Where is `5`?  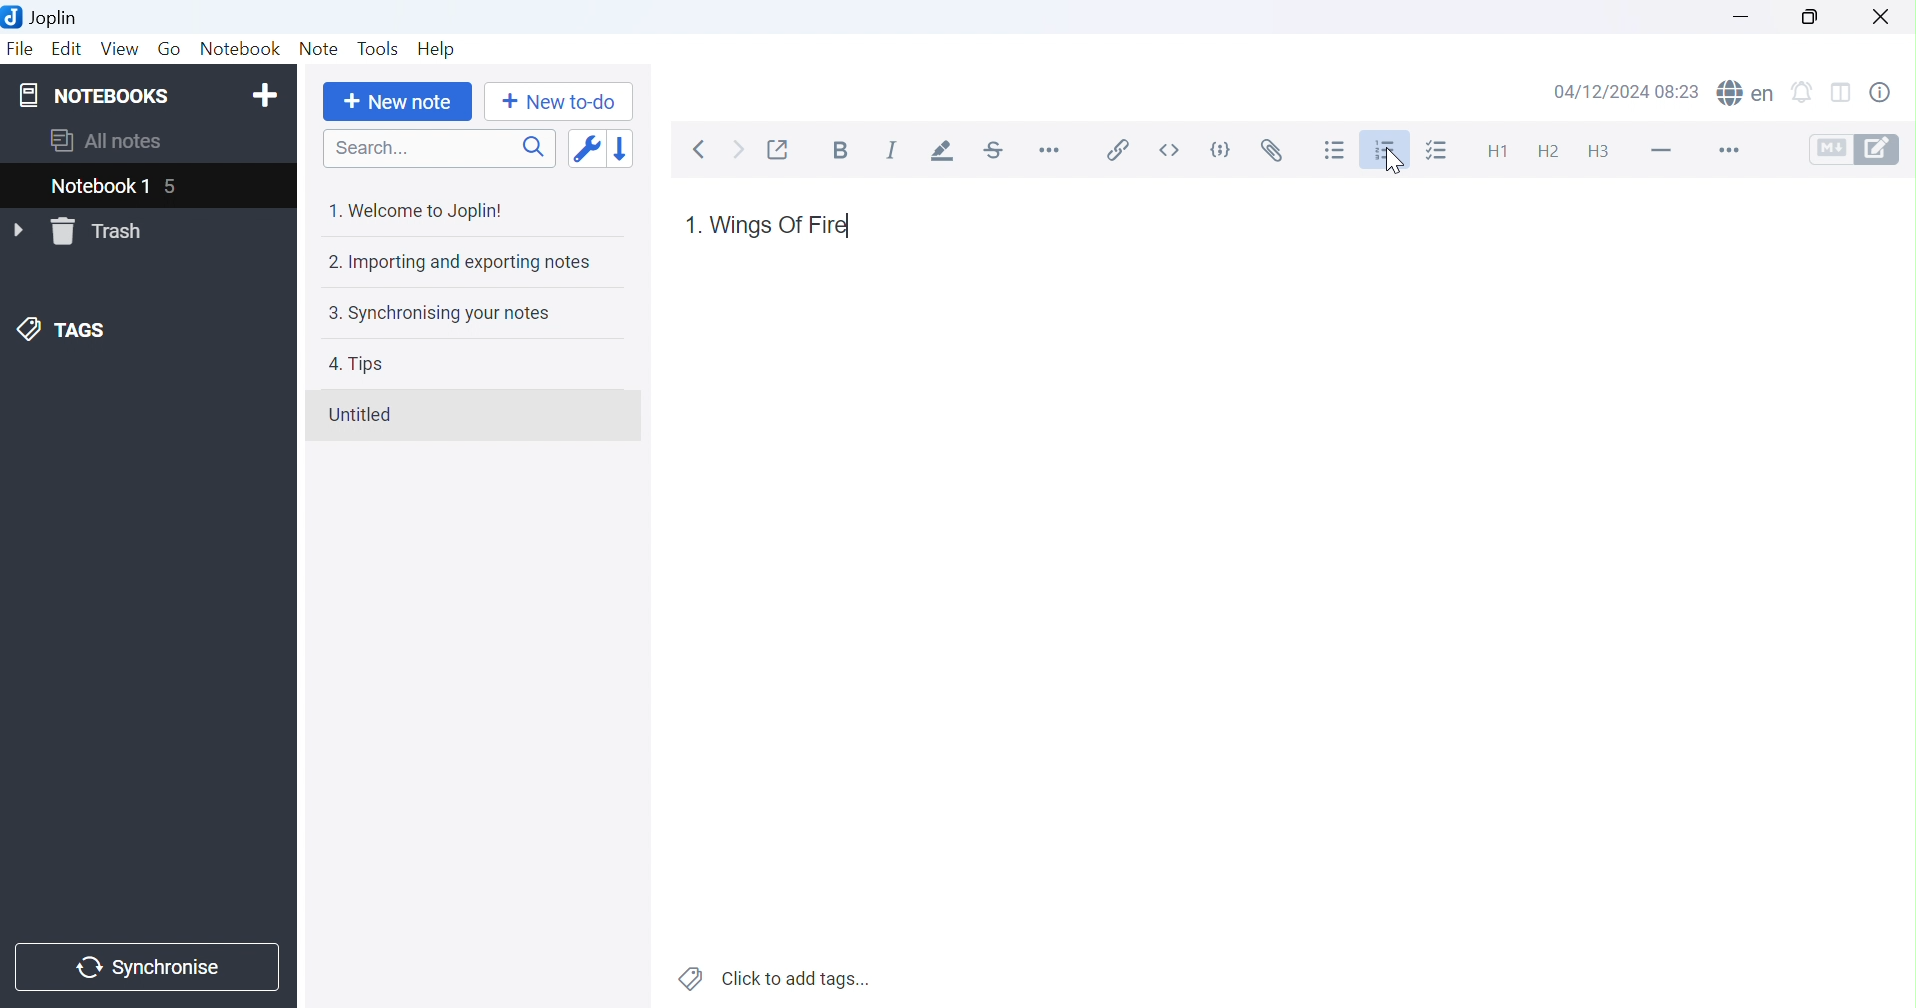
5 is located at coordinates (181, 188).